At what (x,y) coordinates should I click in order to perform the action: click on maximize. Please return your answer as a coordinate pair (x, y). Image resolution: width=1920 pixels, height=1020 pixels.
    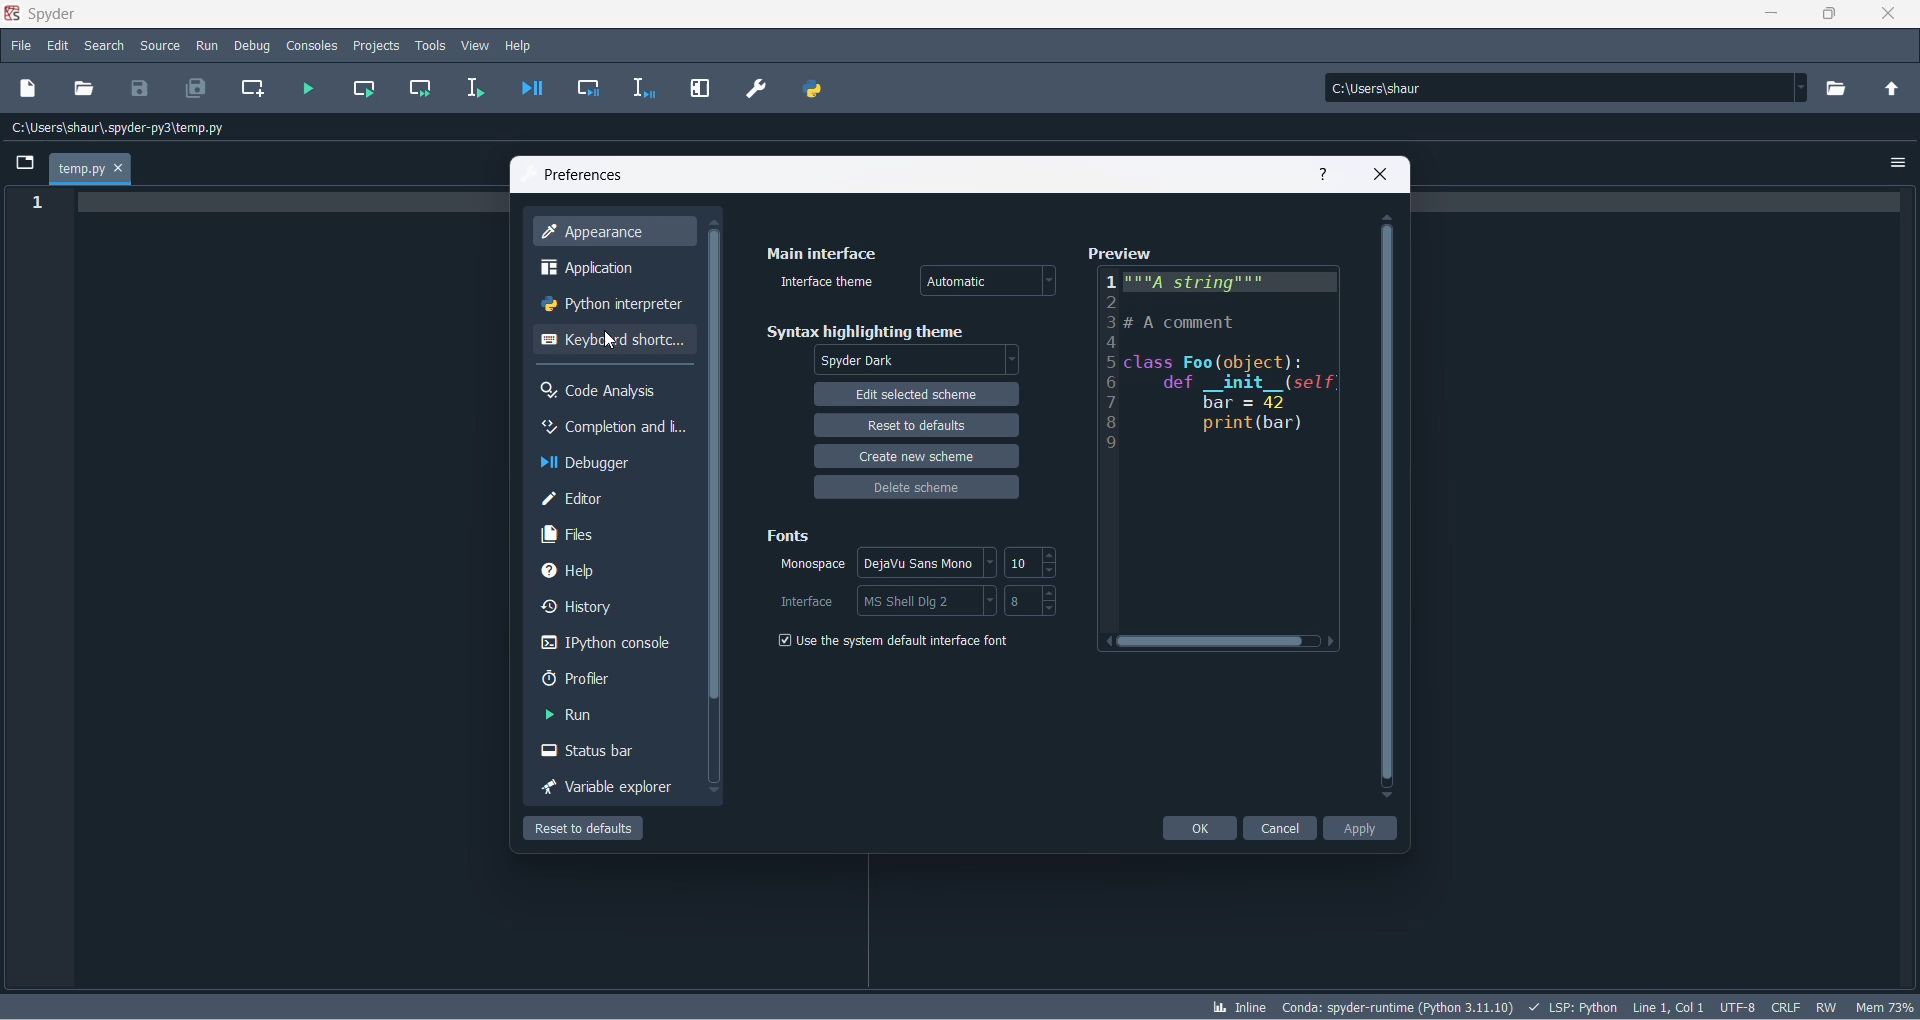
    Looking at the image, I should click on (1829, 15).